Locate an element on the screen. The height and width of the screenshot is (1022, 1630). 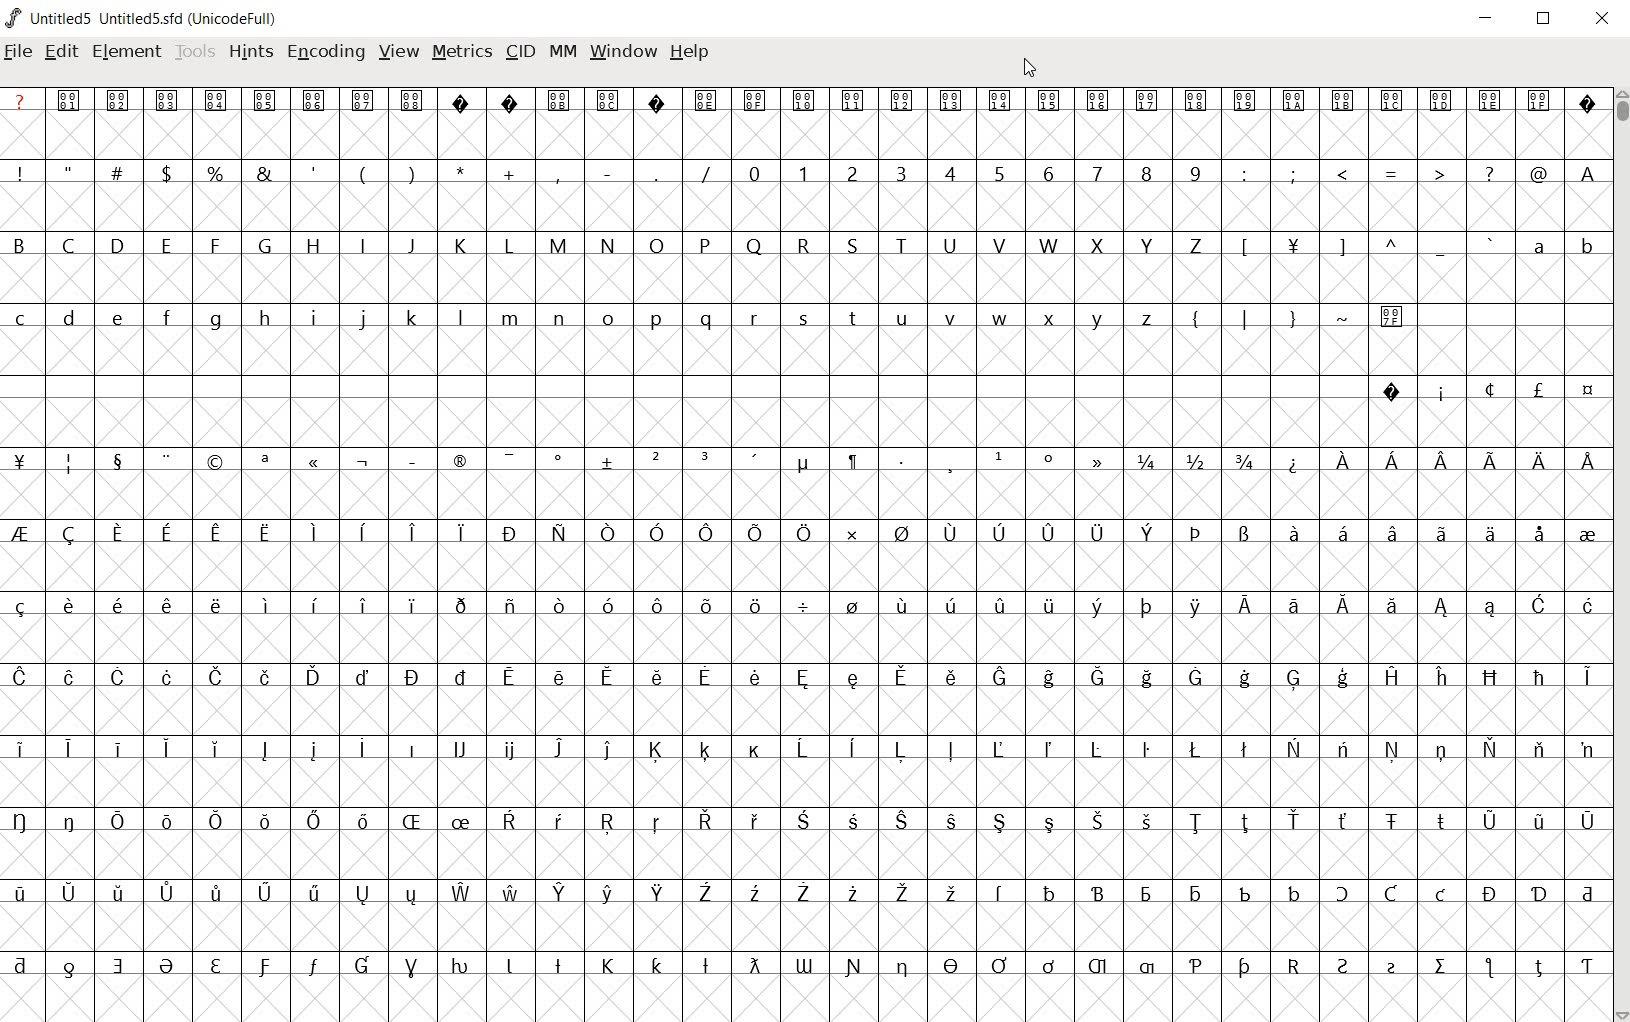
Symbol is located at coordinates (855, 534).